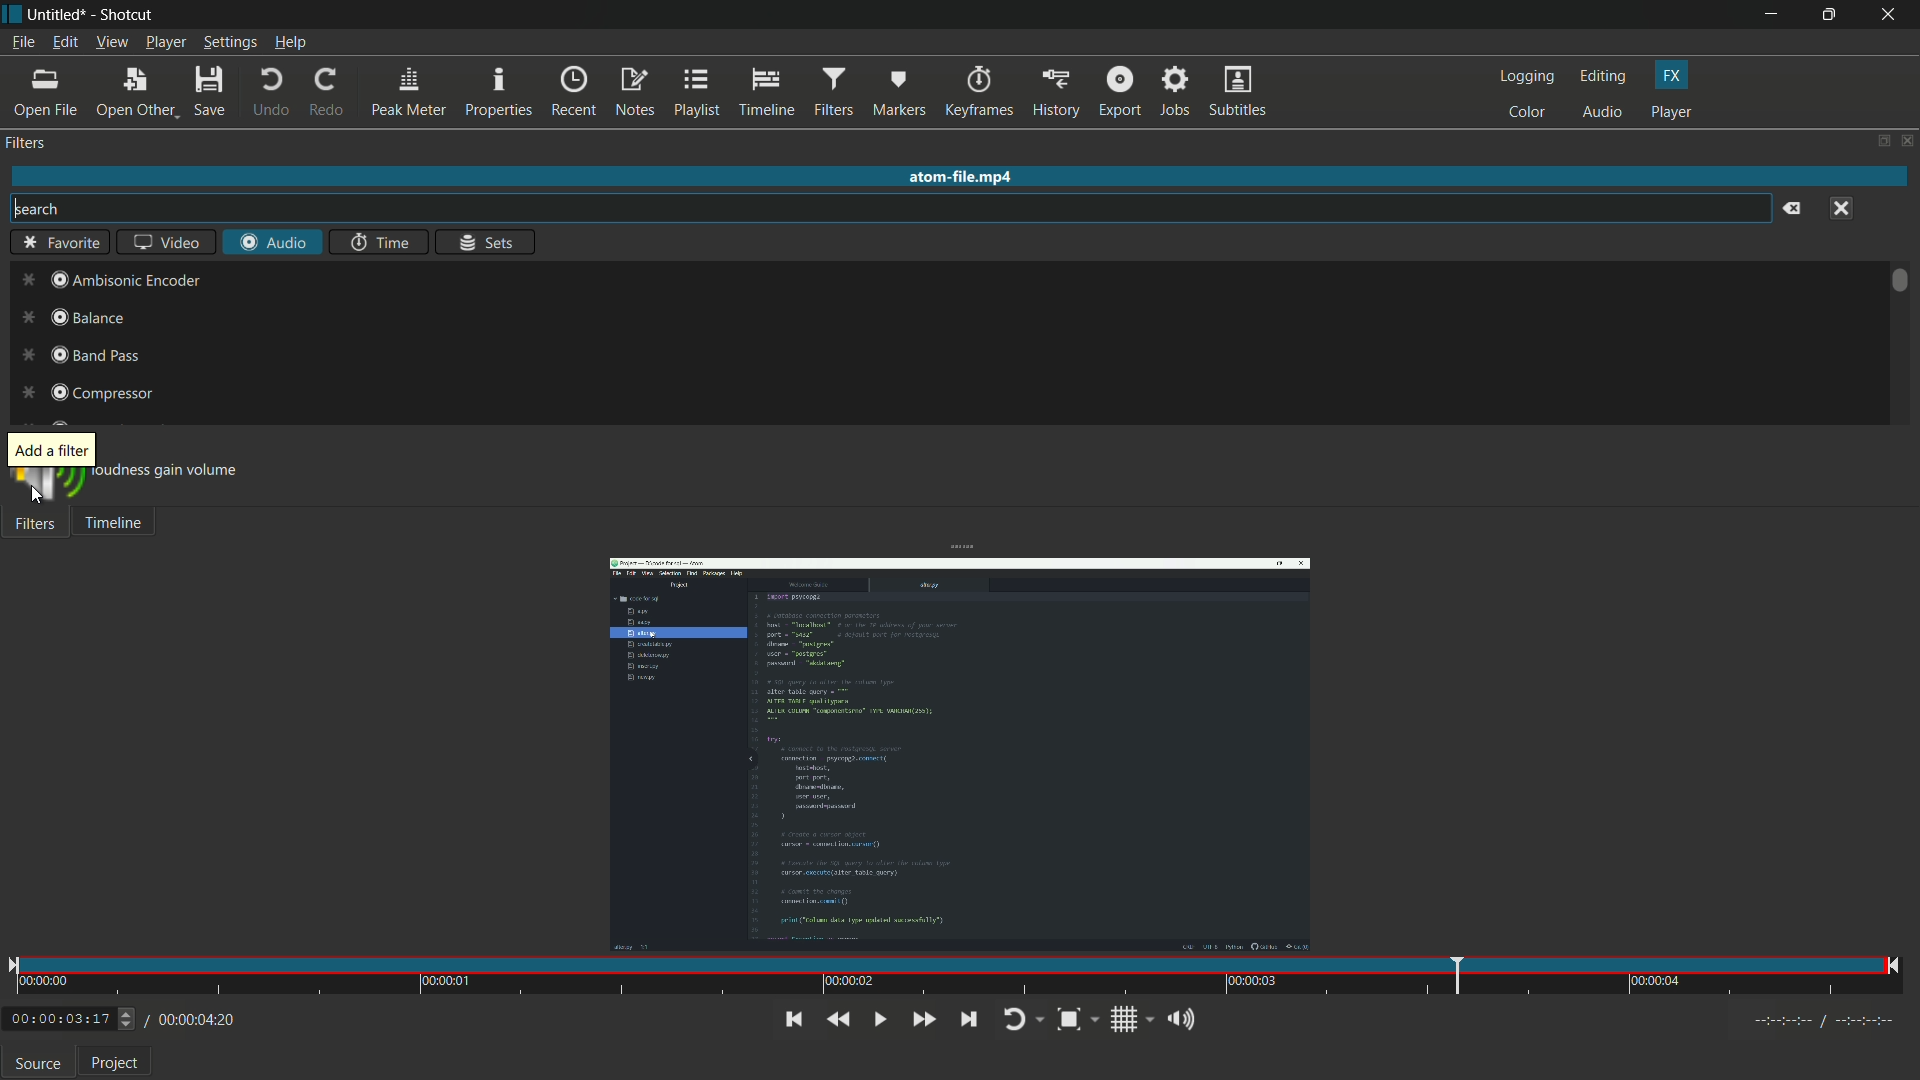 The image size is (1920, 1080). What do you see at coordinates (104, 276) in the screenshot?
I see `ambisonic encoder` at bounding box center [104, 276].